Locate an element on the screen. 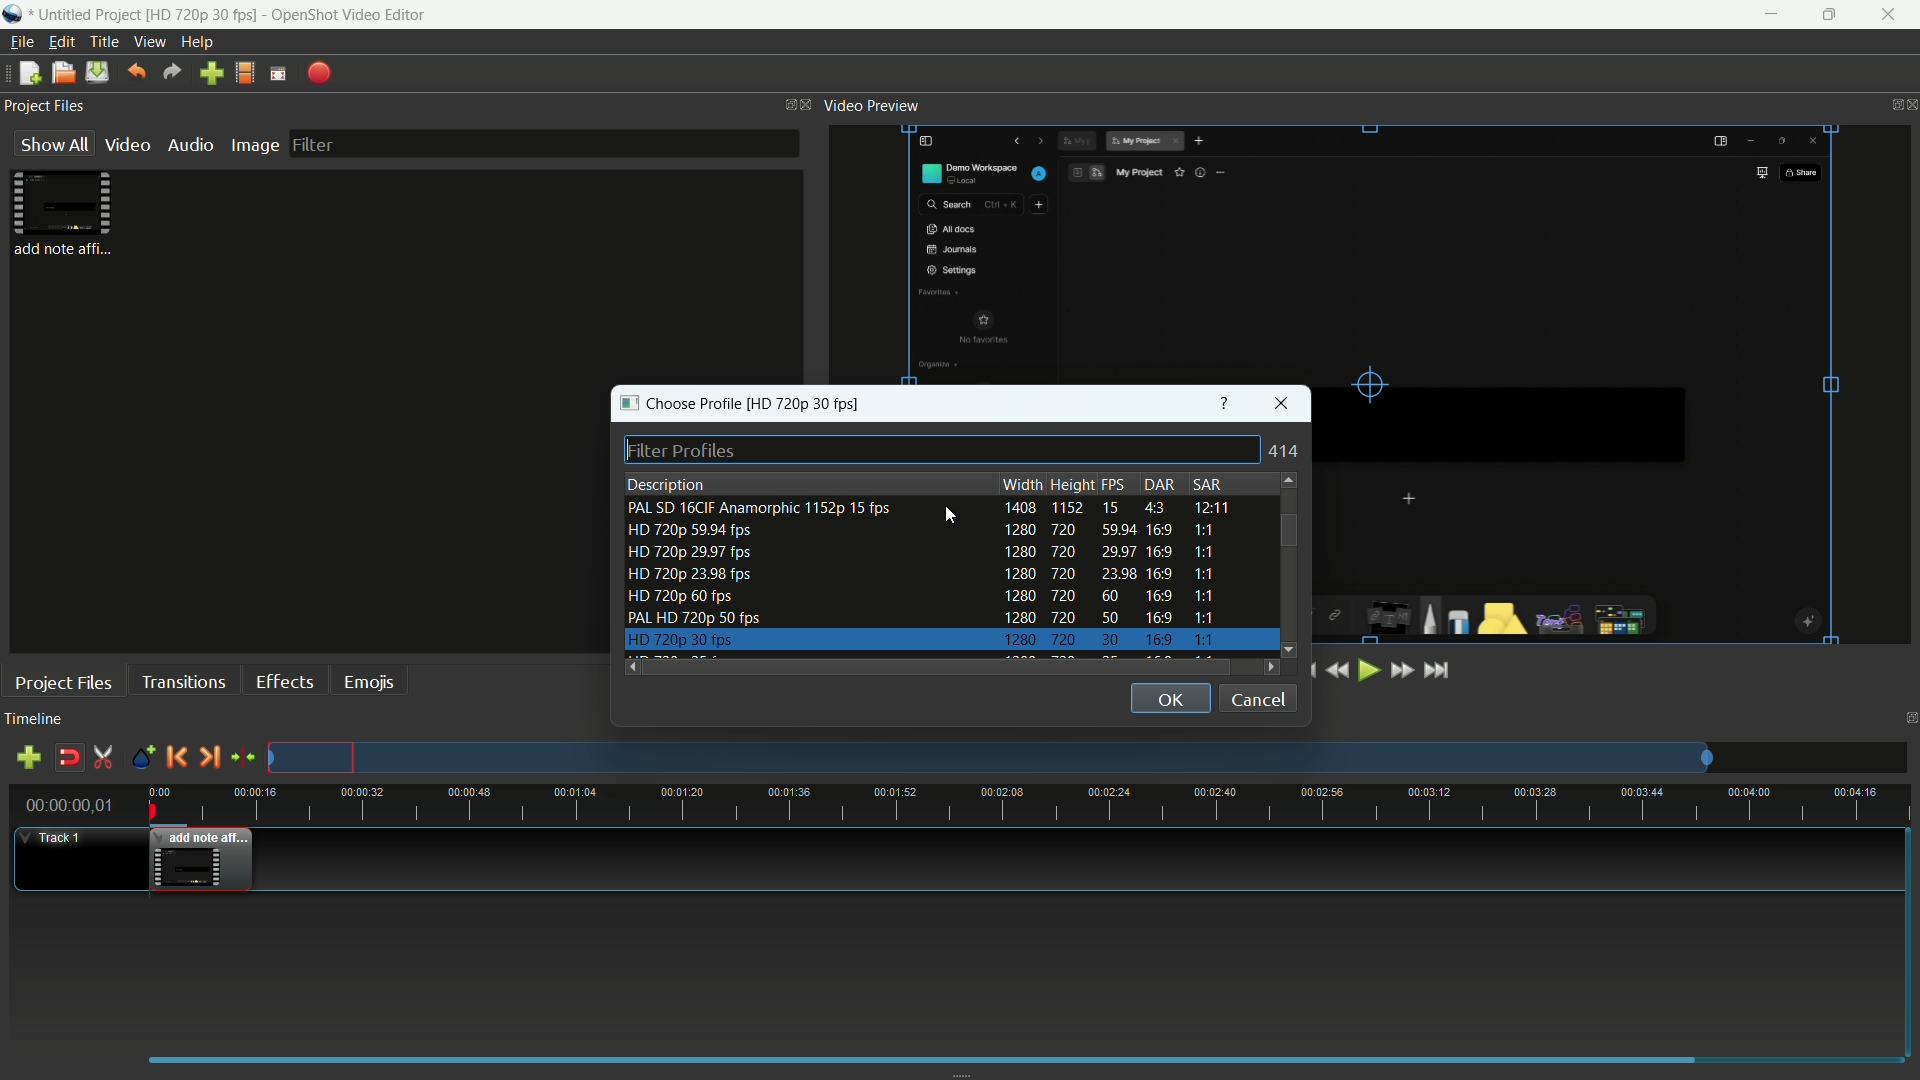 Image resolution: width=1920 pixels, height=1080 pixels. profile-4 is located at coordinates (927, 575).